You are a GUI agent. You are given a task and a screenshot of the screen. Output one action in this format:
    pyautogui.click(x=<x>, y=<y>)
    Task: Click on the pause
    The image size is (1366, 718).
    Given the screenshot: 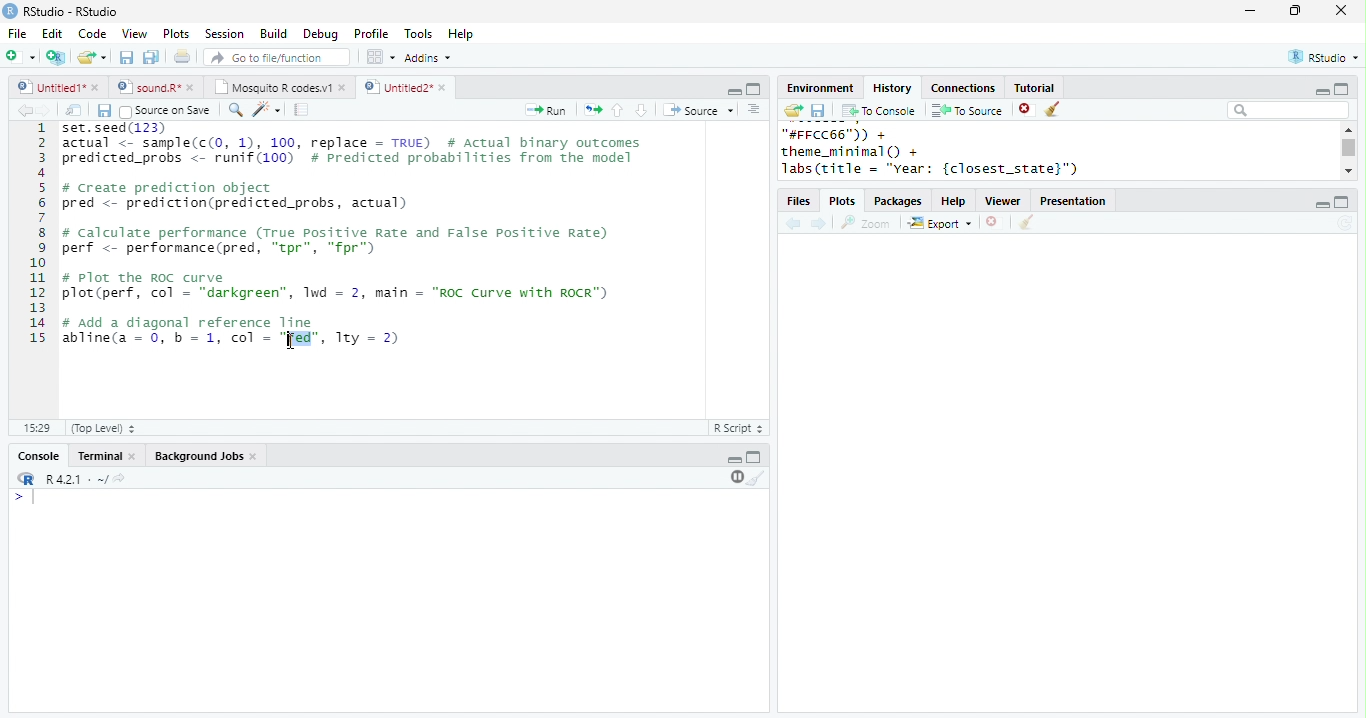 What is the action you would take?
    pyautogui.click(x=735, y=477)
    